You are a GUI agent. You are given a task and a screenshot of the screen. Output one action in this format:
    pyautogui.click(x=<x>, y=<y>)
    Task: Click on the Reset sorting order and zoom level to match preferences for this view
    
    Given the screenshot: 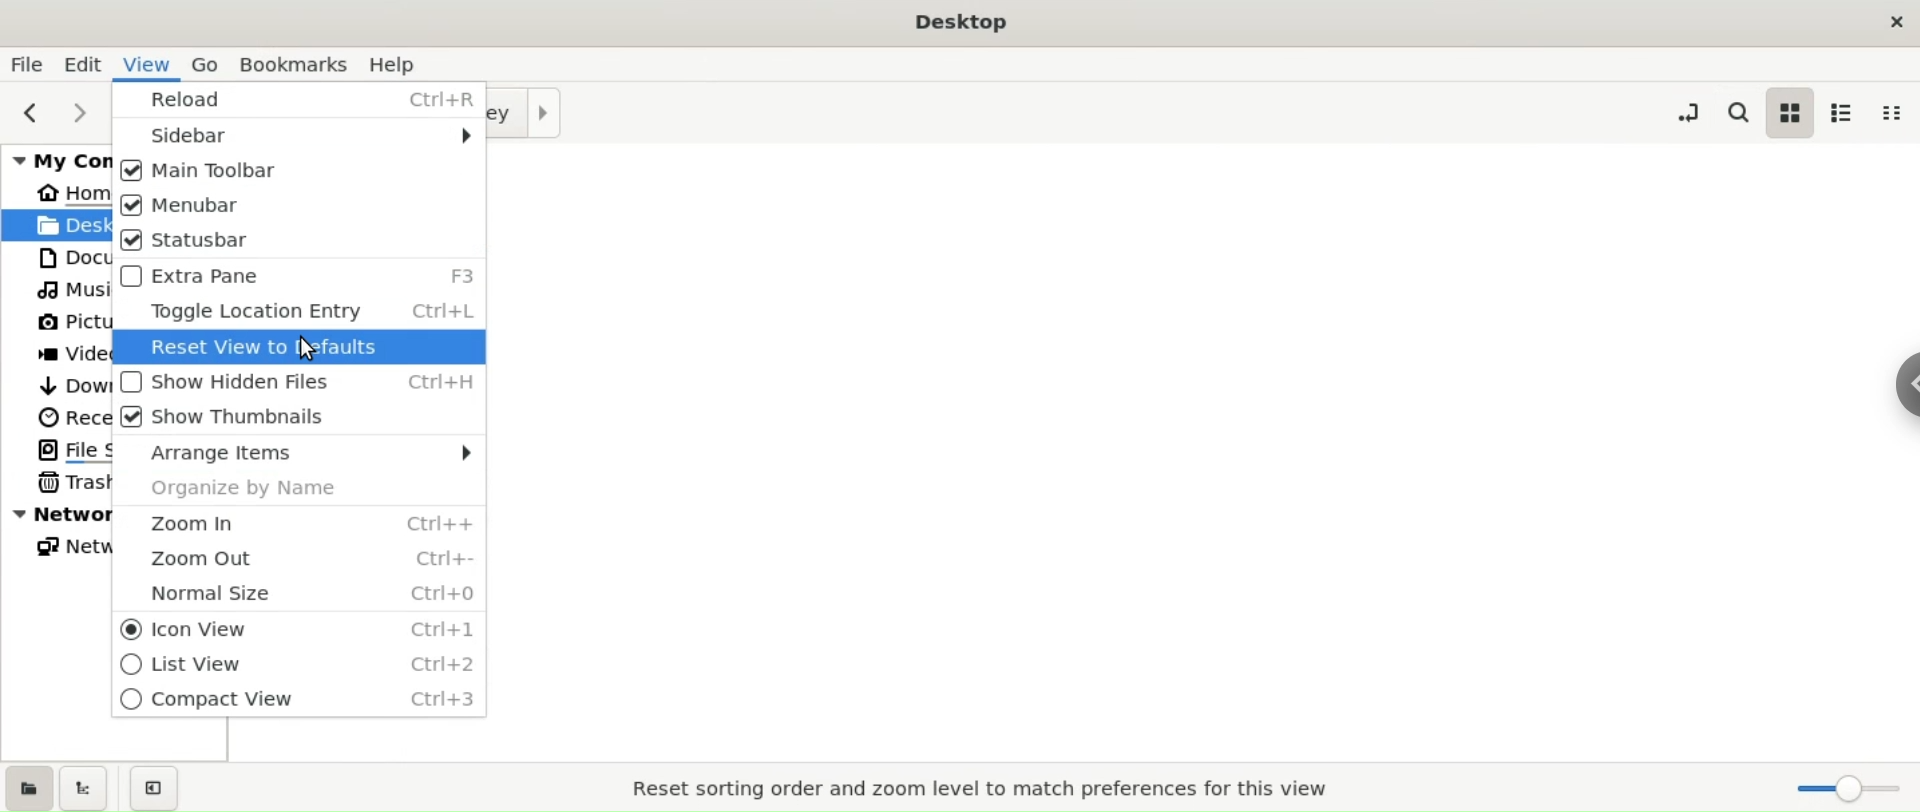 What is the action you would take?
    pyautogui.click(x=984, y=789)
    